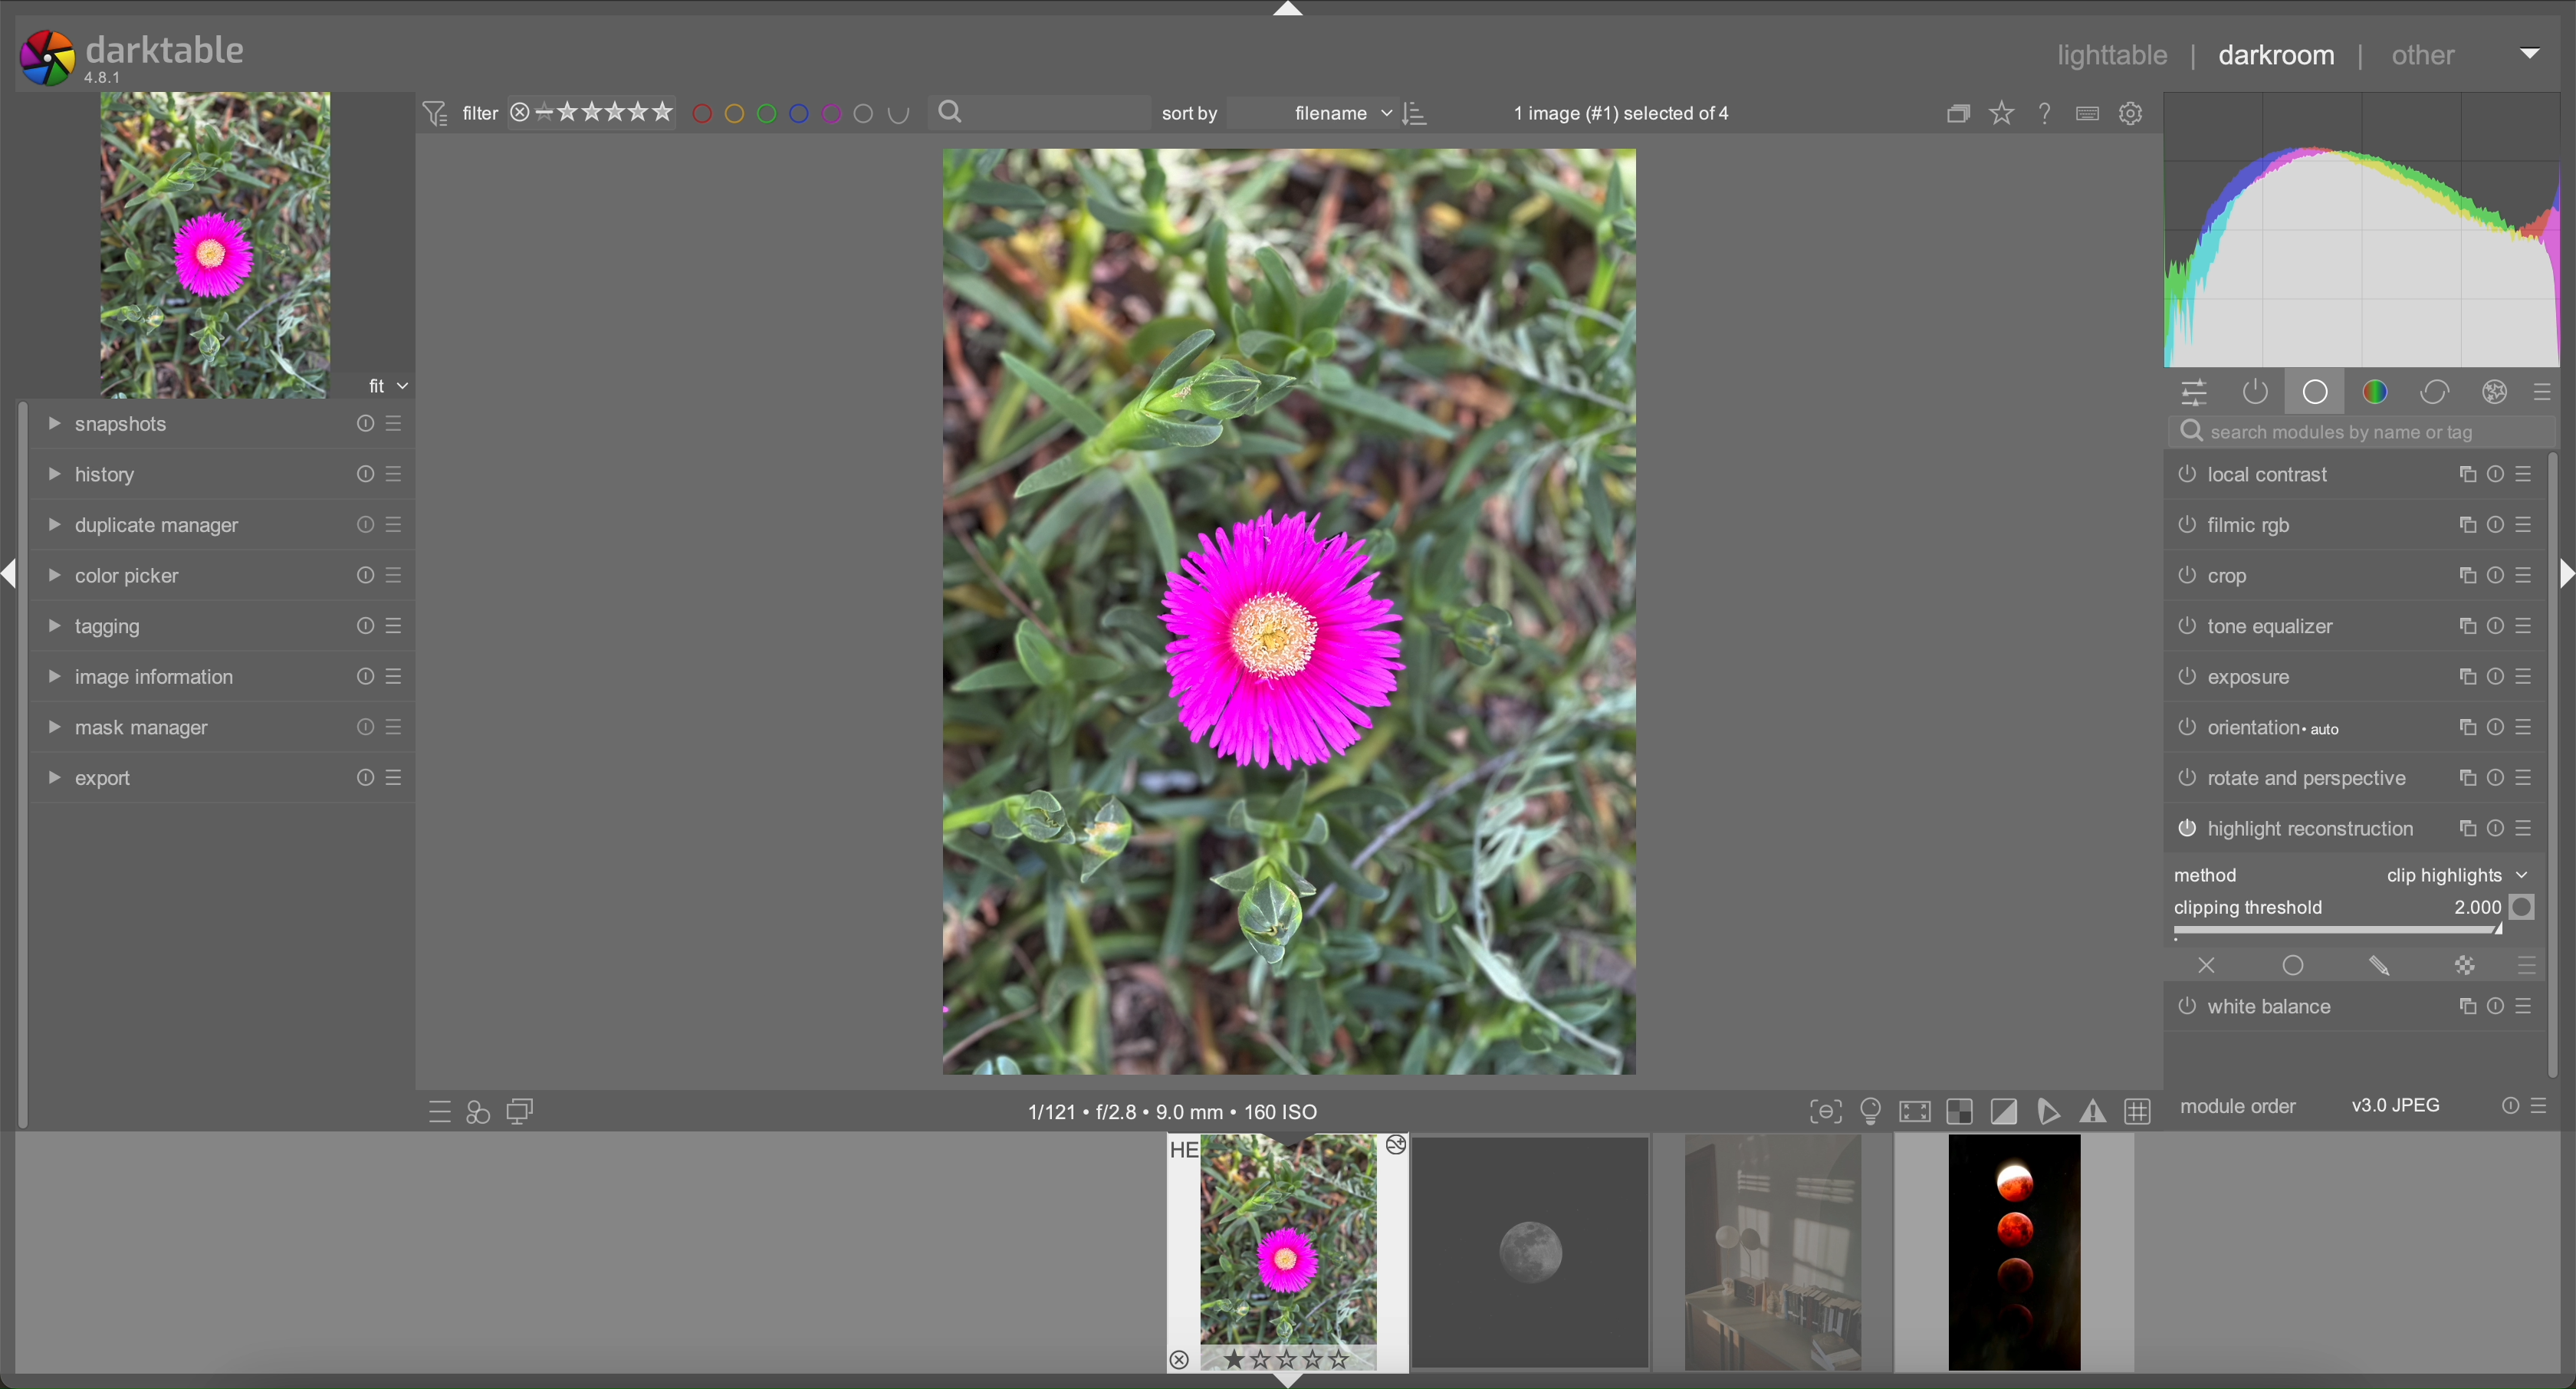  Describe the element at coordinates (1289, 12) in the screenshot. I see `arrow` at that location.